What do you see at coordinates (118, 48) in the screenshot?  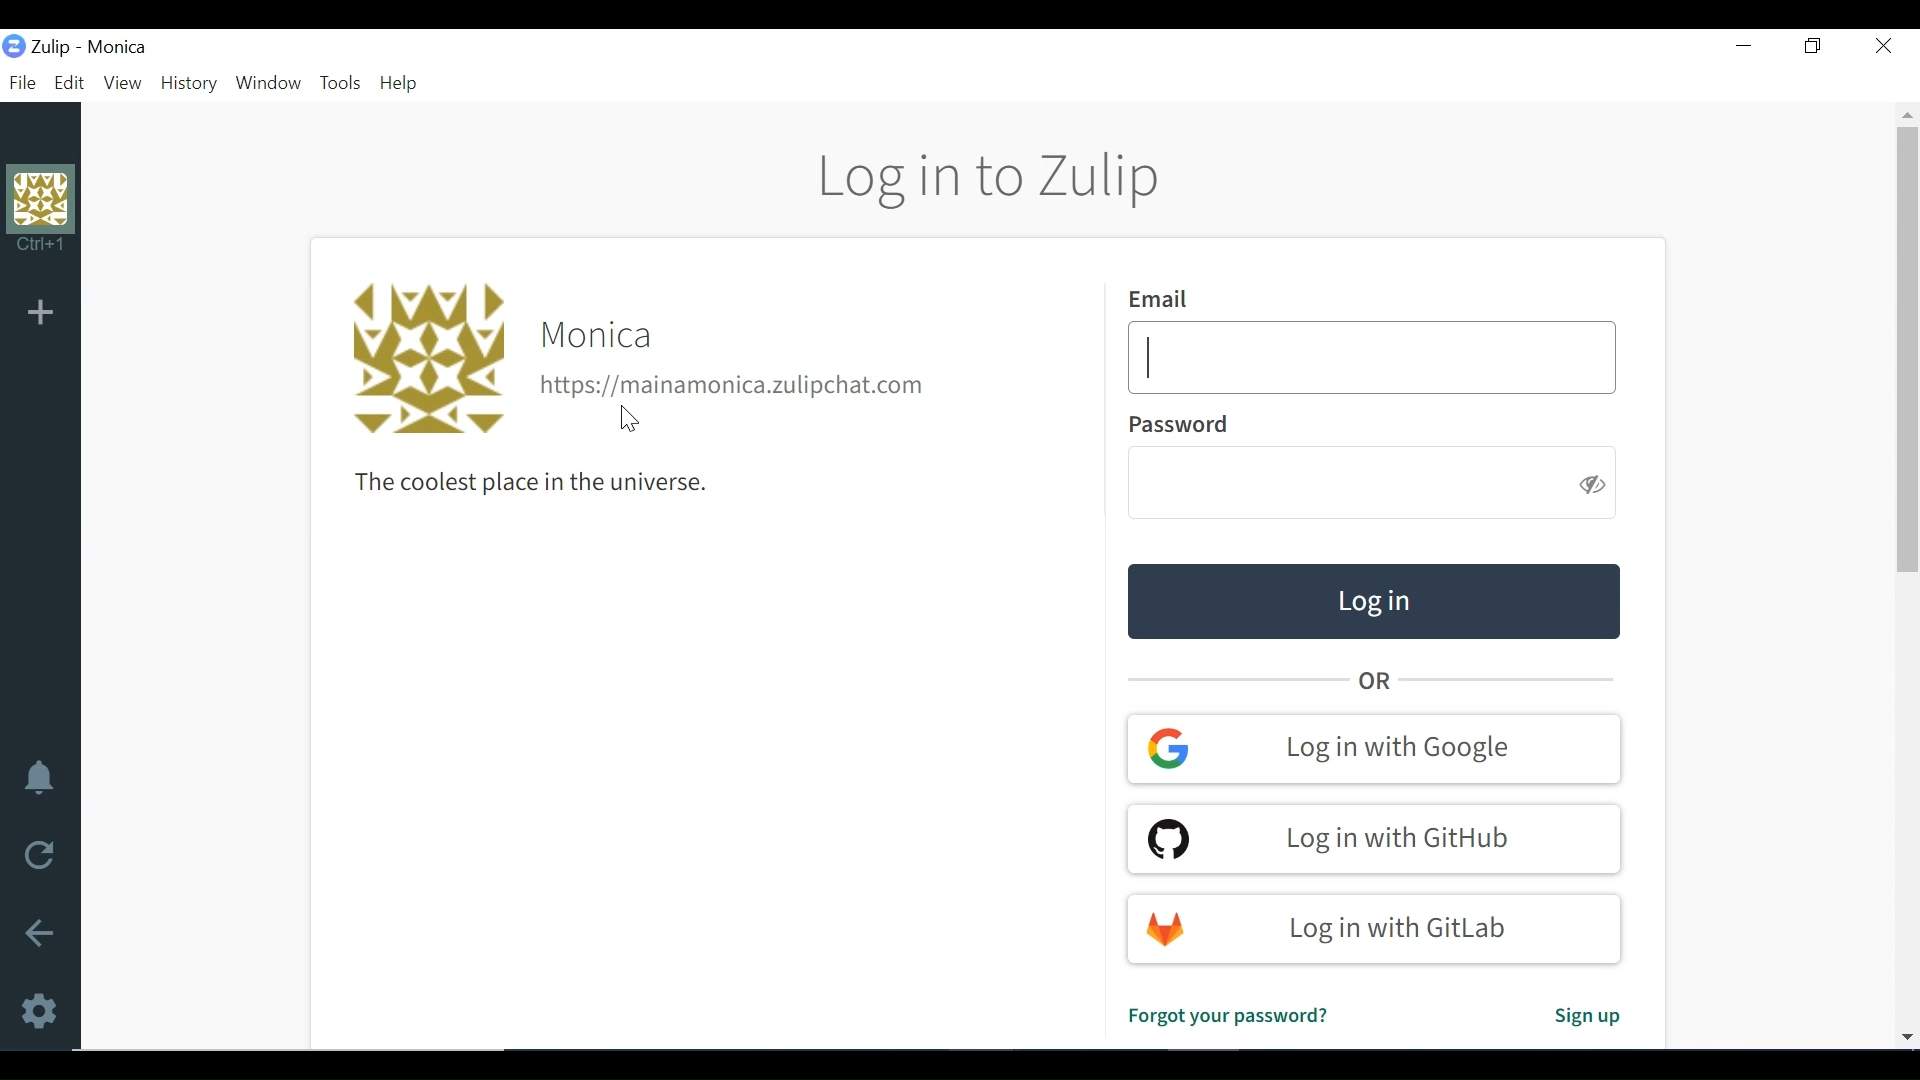 I see `Organisation name` at bounding box center [118, 48].